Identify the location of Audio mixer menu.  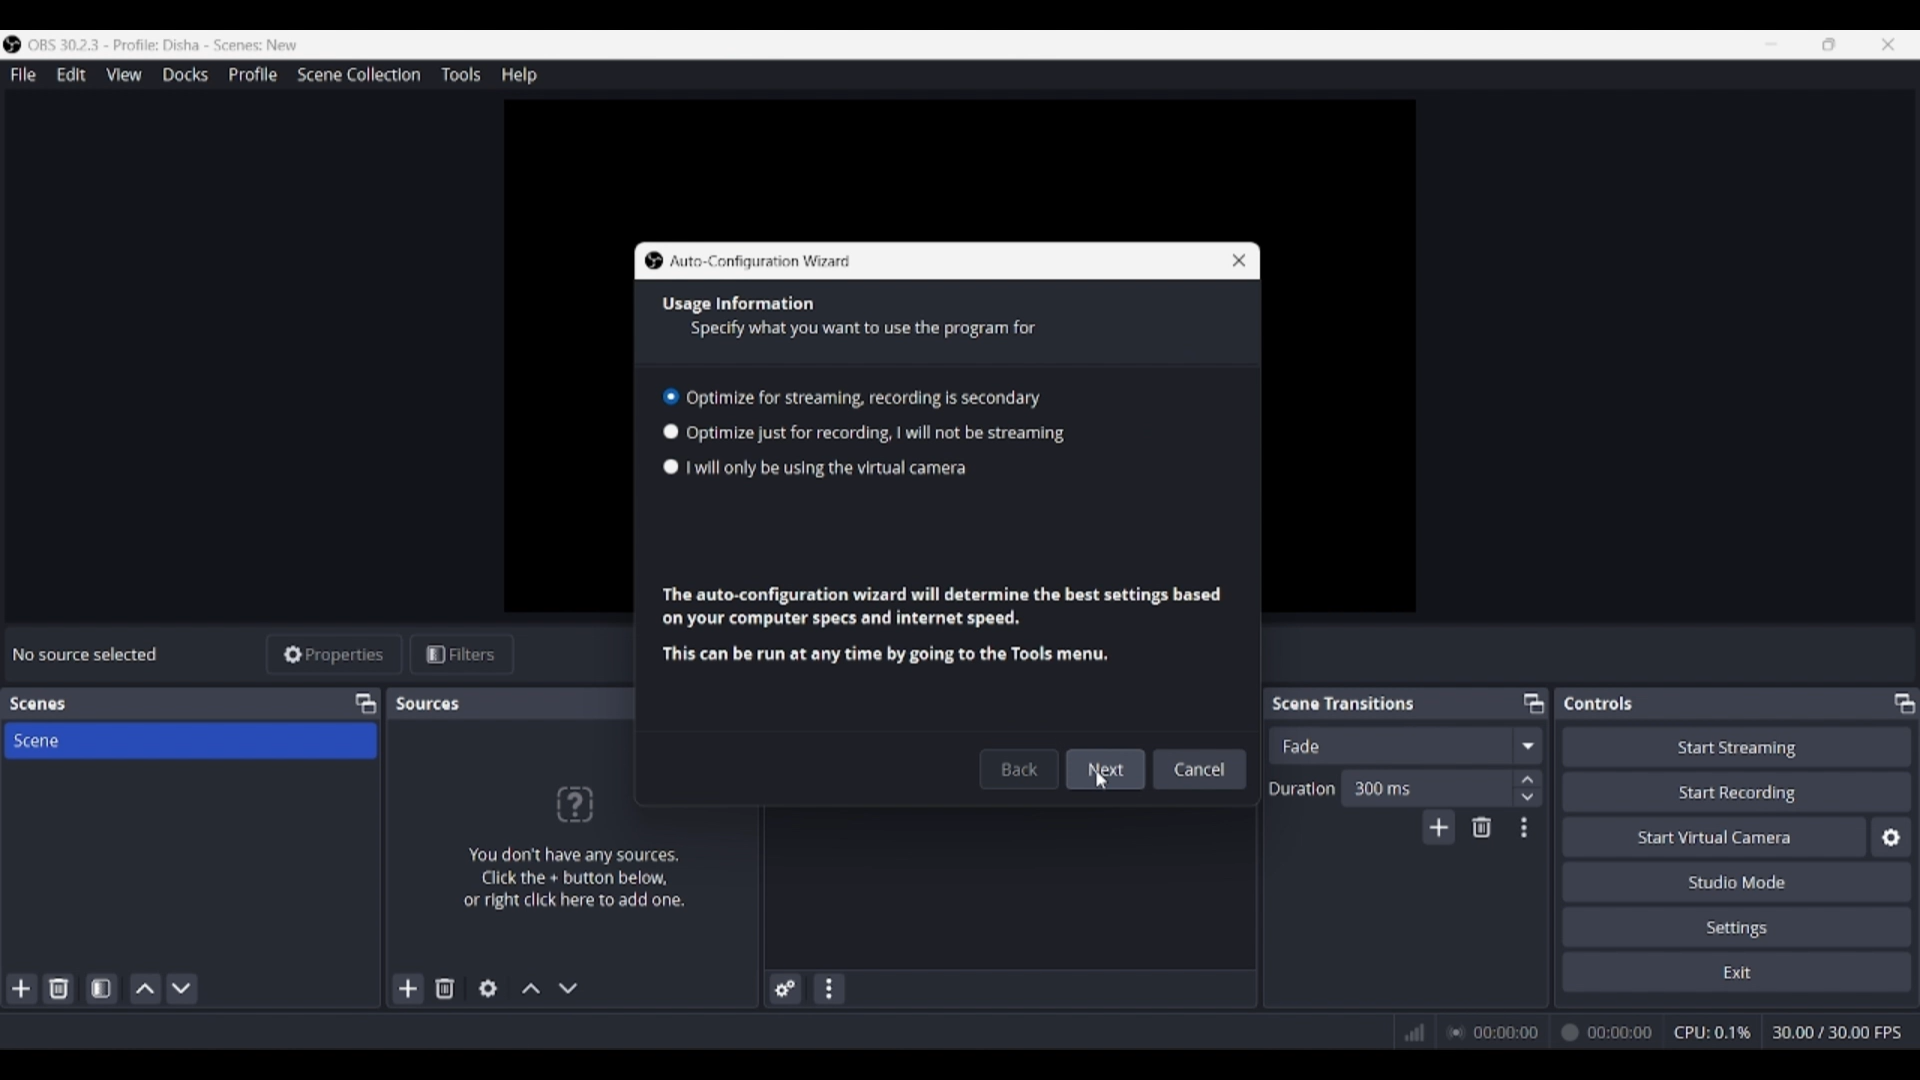
(828, 989).